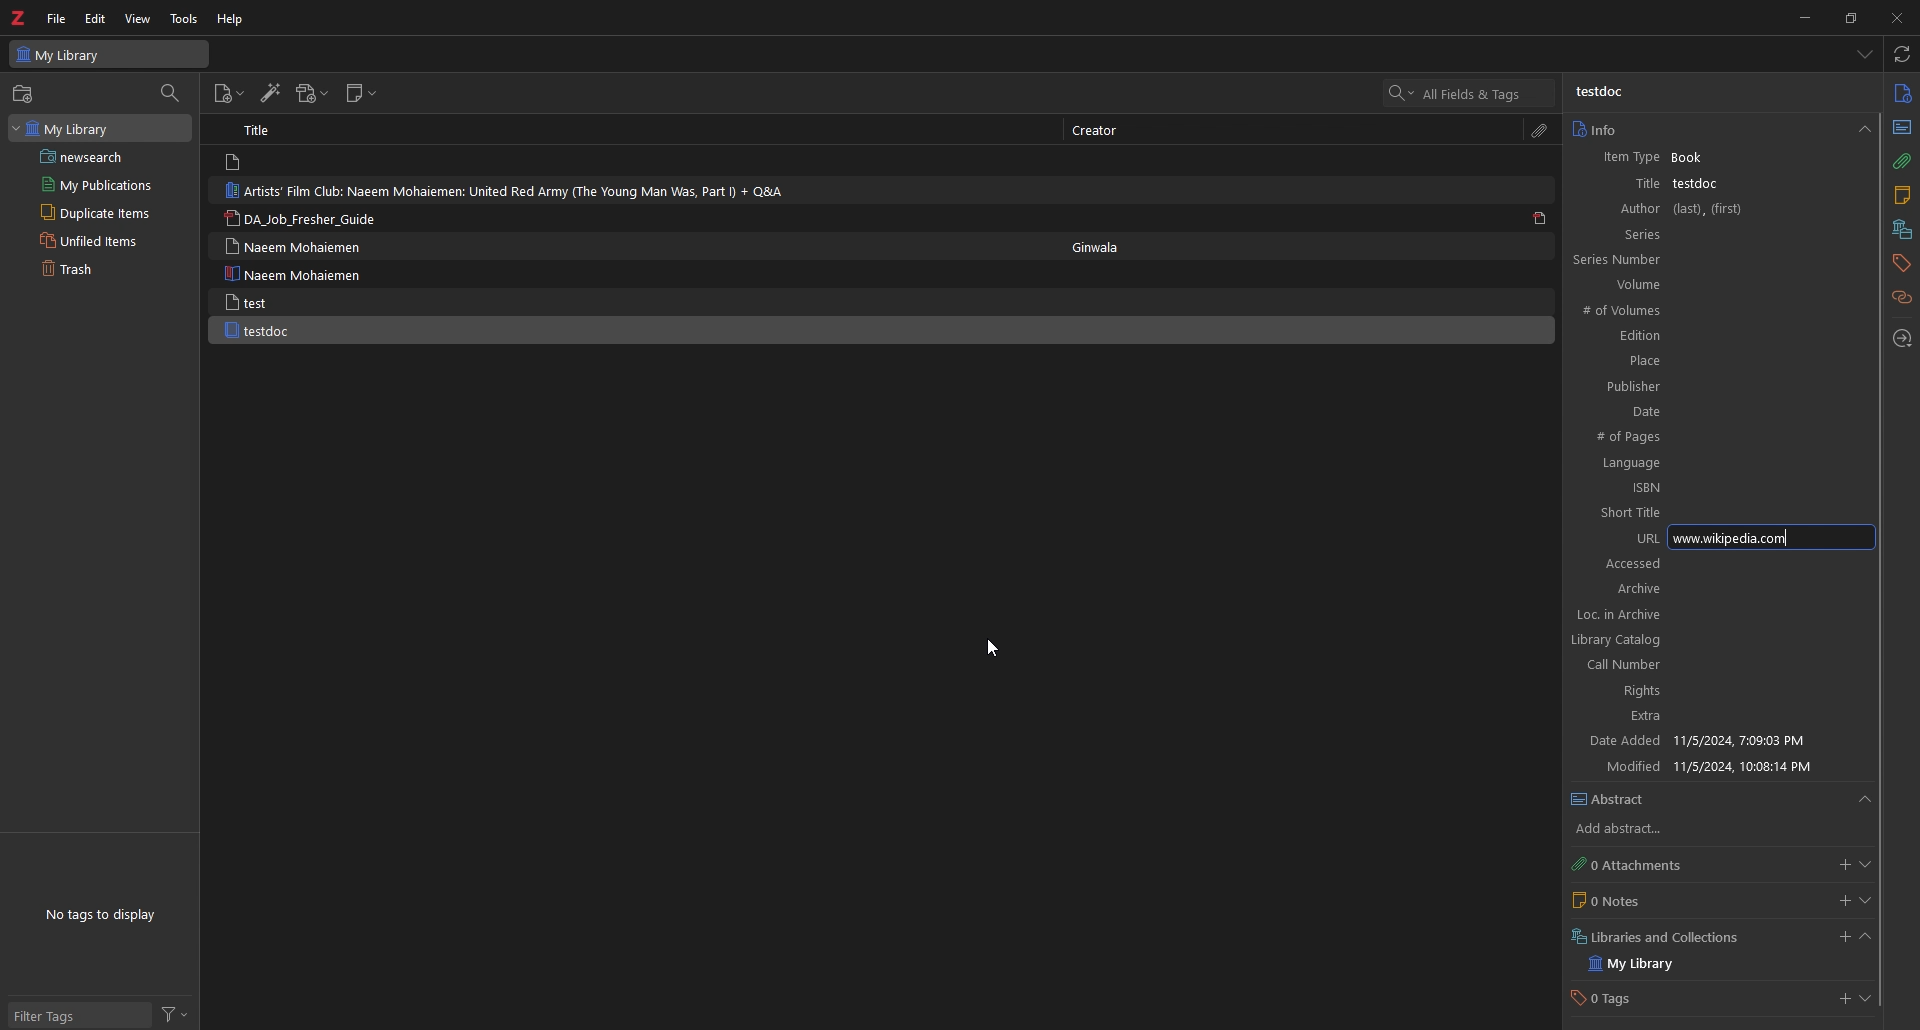  I want to click on Loc. in archive, so click(1713, 615).